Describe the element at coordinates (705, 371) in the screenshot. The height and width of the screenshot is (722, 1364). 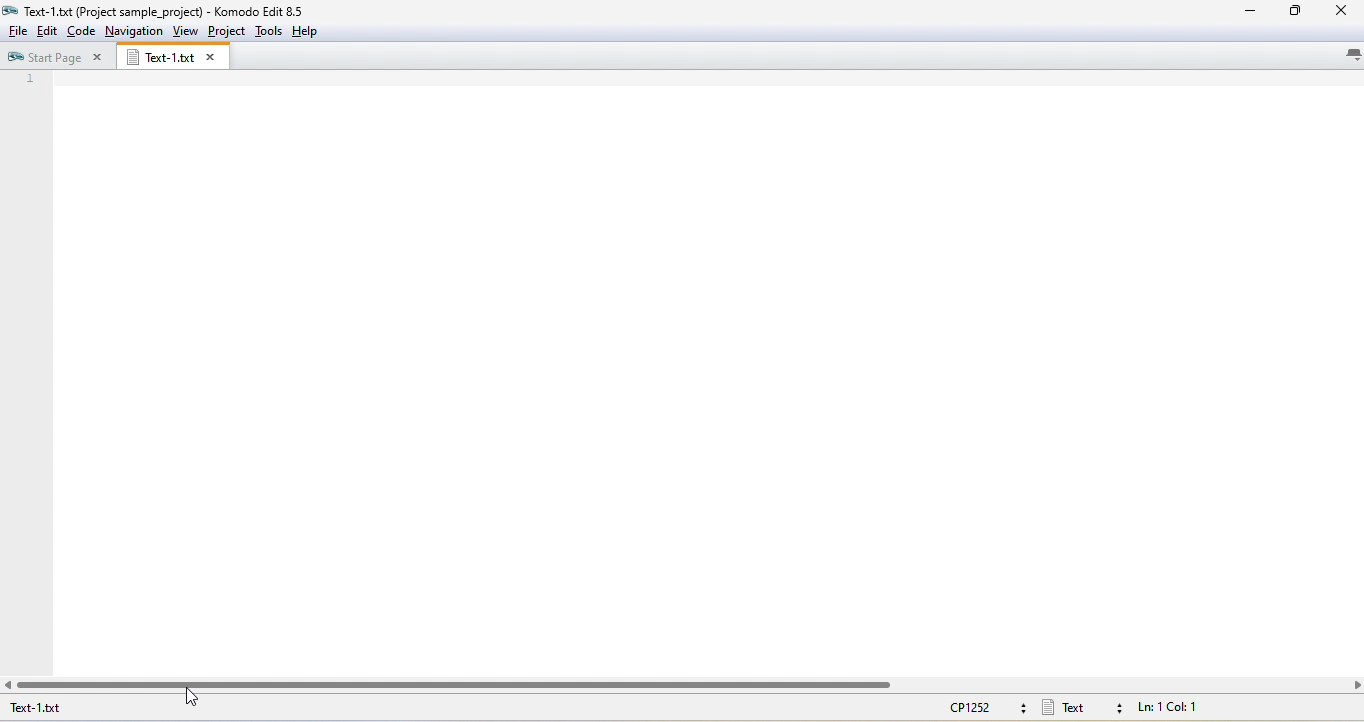
I see `open file panel closed` at that location.